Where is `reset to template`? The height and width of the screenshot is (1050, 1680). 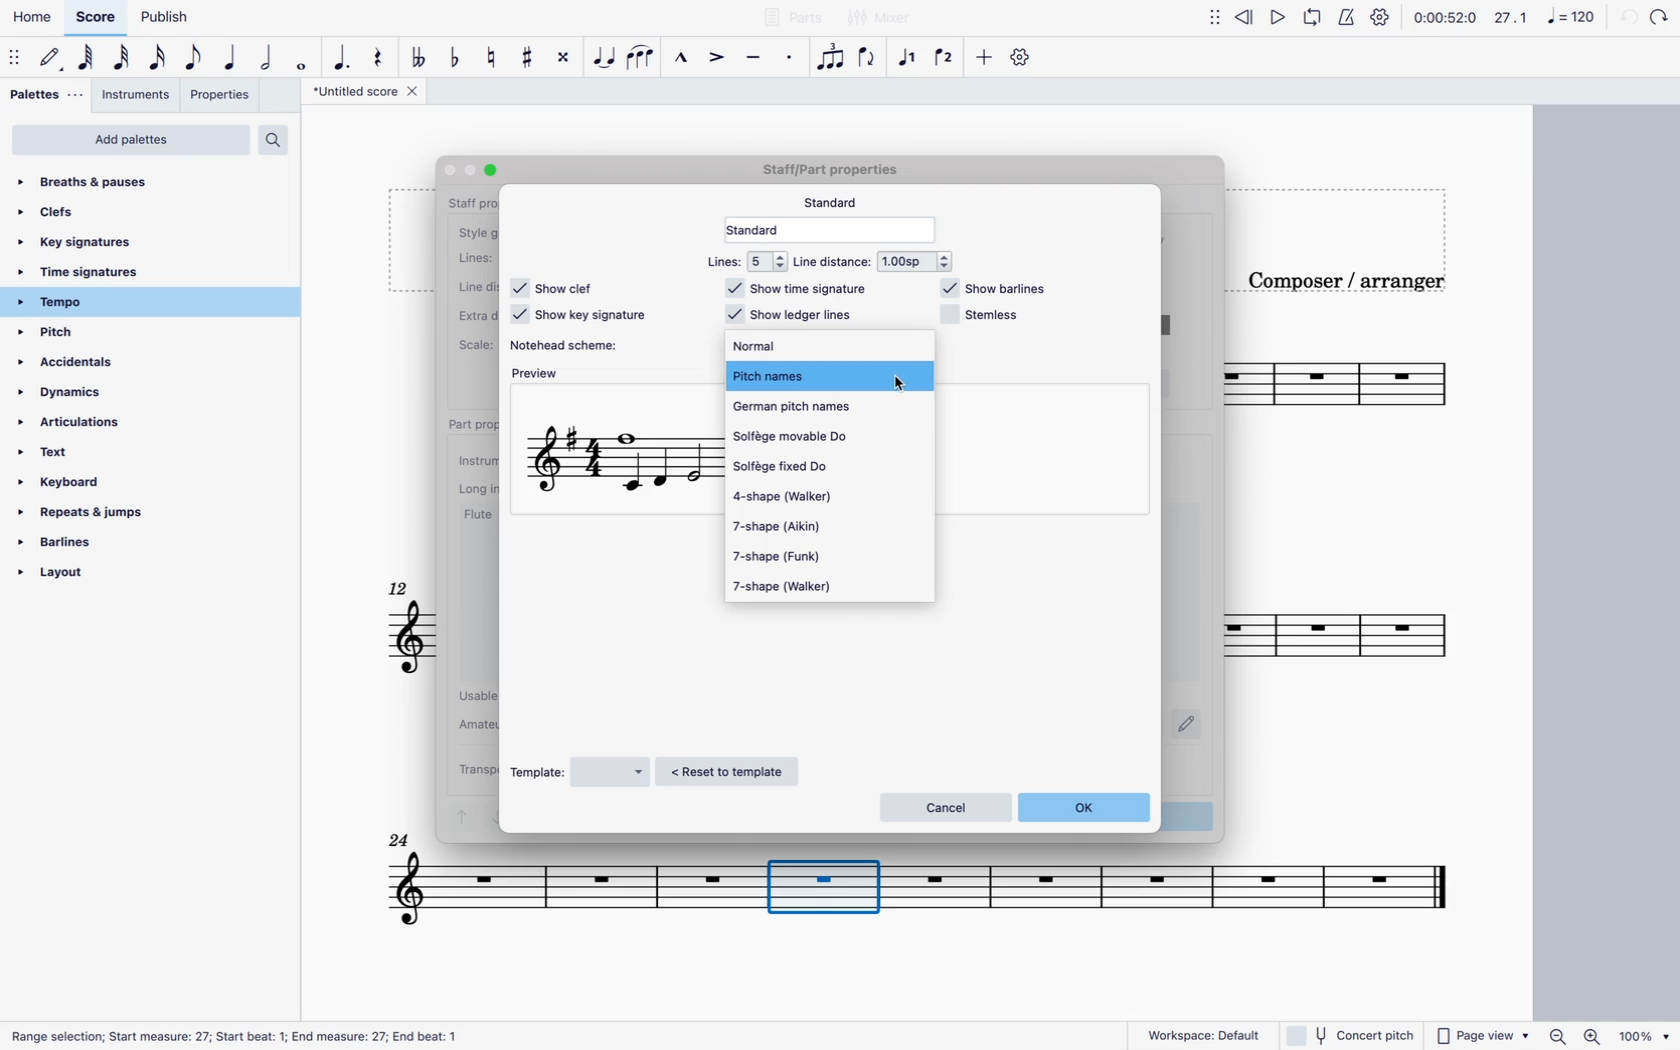
reset to template is located at coordinates (734, 772).